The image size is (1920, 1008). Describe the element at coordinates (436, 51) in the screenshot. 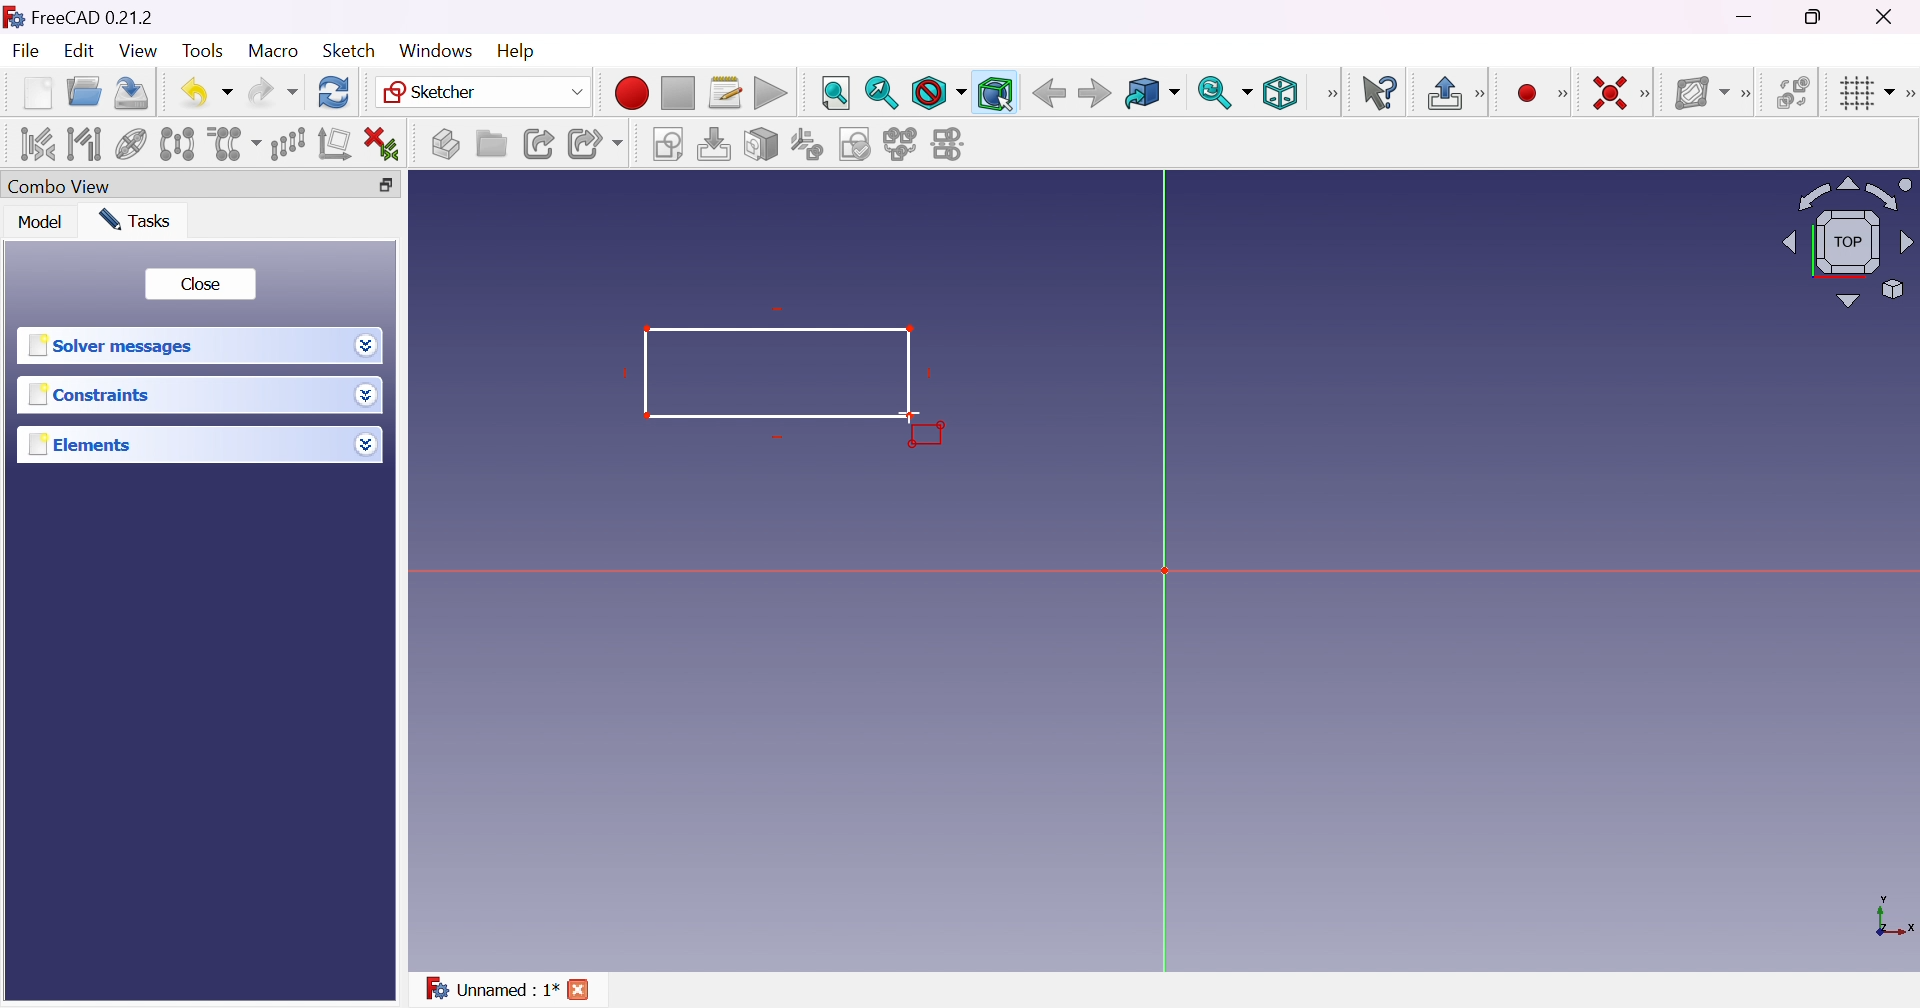

I see `Windows` at that location.